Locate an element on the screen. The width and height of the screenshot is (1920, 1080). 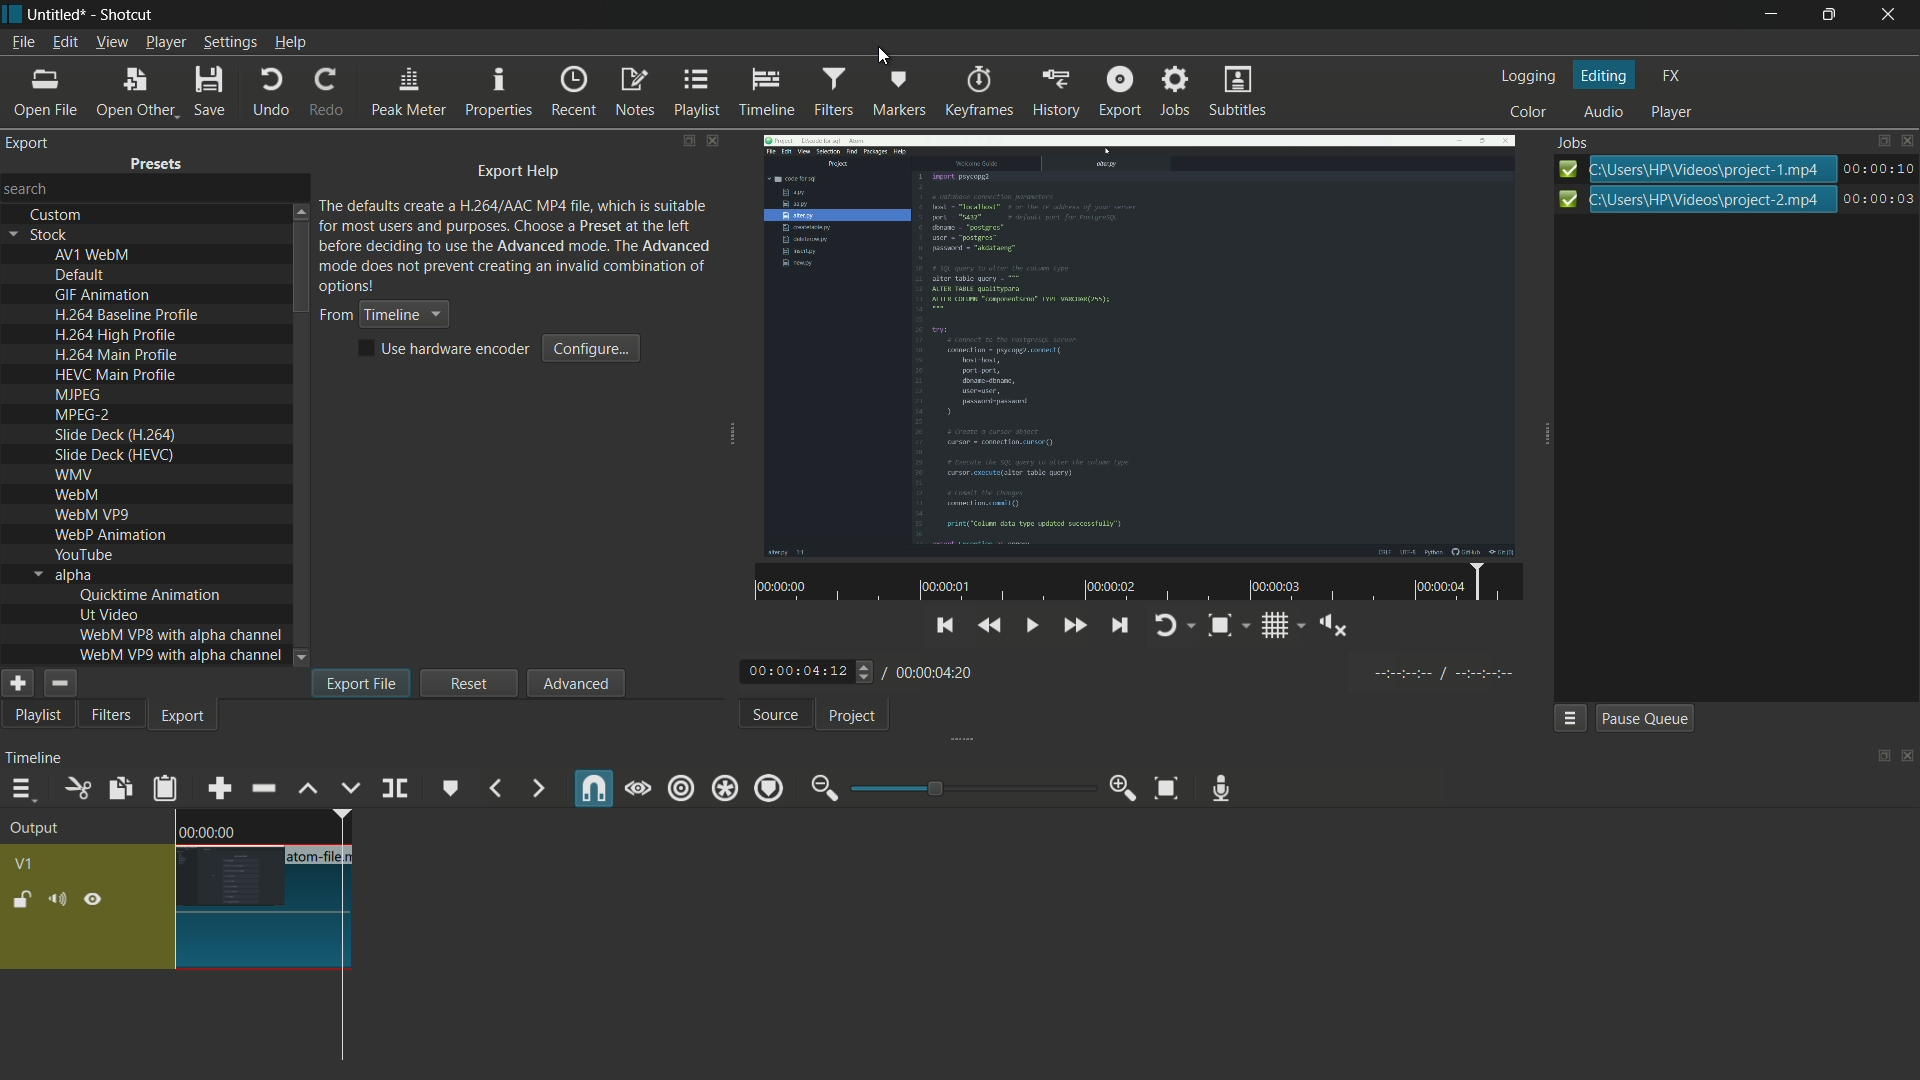
editing is located at coordinates (1606, 76).